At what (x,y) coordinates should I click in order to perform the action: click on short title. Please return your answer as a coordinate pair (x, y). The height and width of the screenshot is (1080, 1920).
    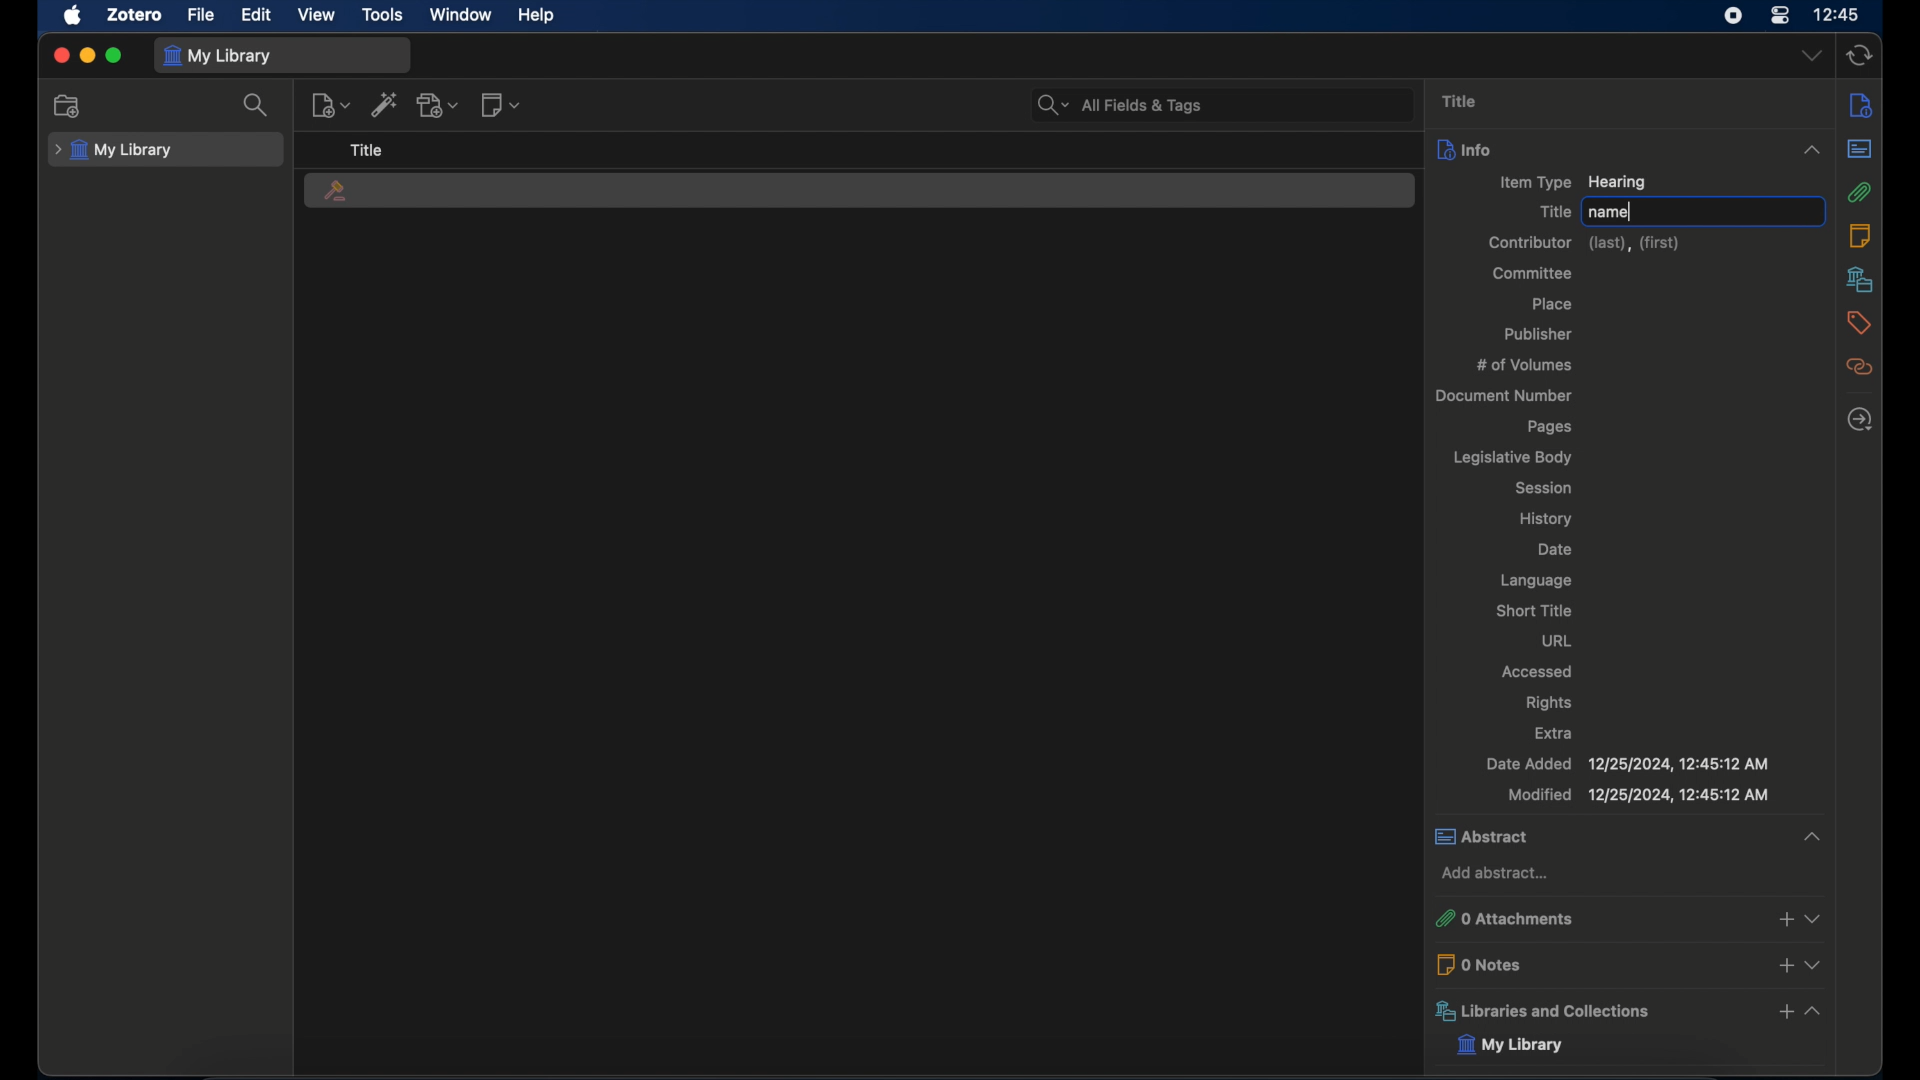
    Looking at the image, I should click on (1535, 610).